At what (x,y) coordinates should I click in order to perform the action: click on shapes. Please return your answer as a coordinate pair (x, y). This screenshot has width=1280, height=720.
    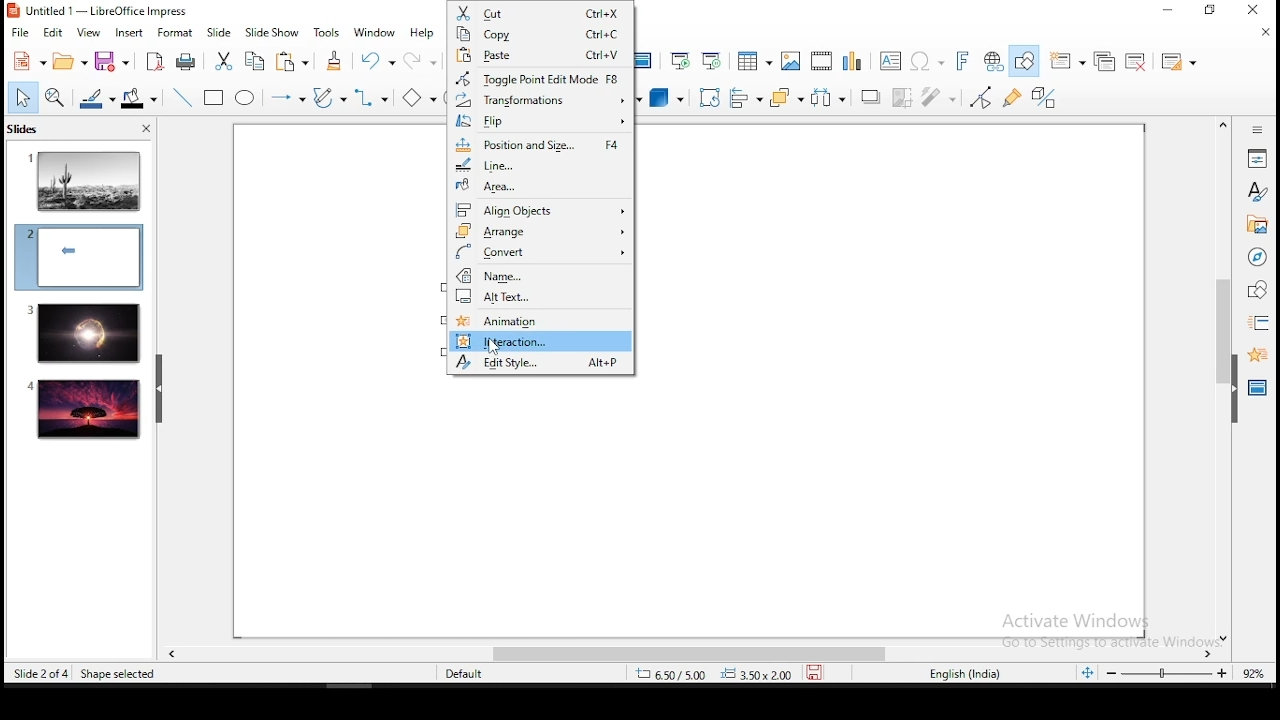
    Looking at the image, I should click on (1255, 290).